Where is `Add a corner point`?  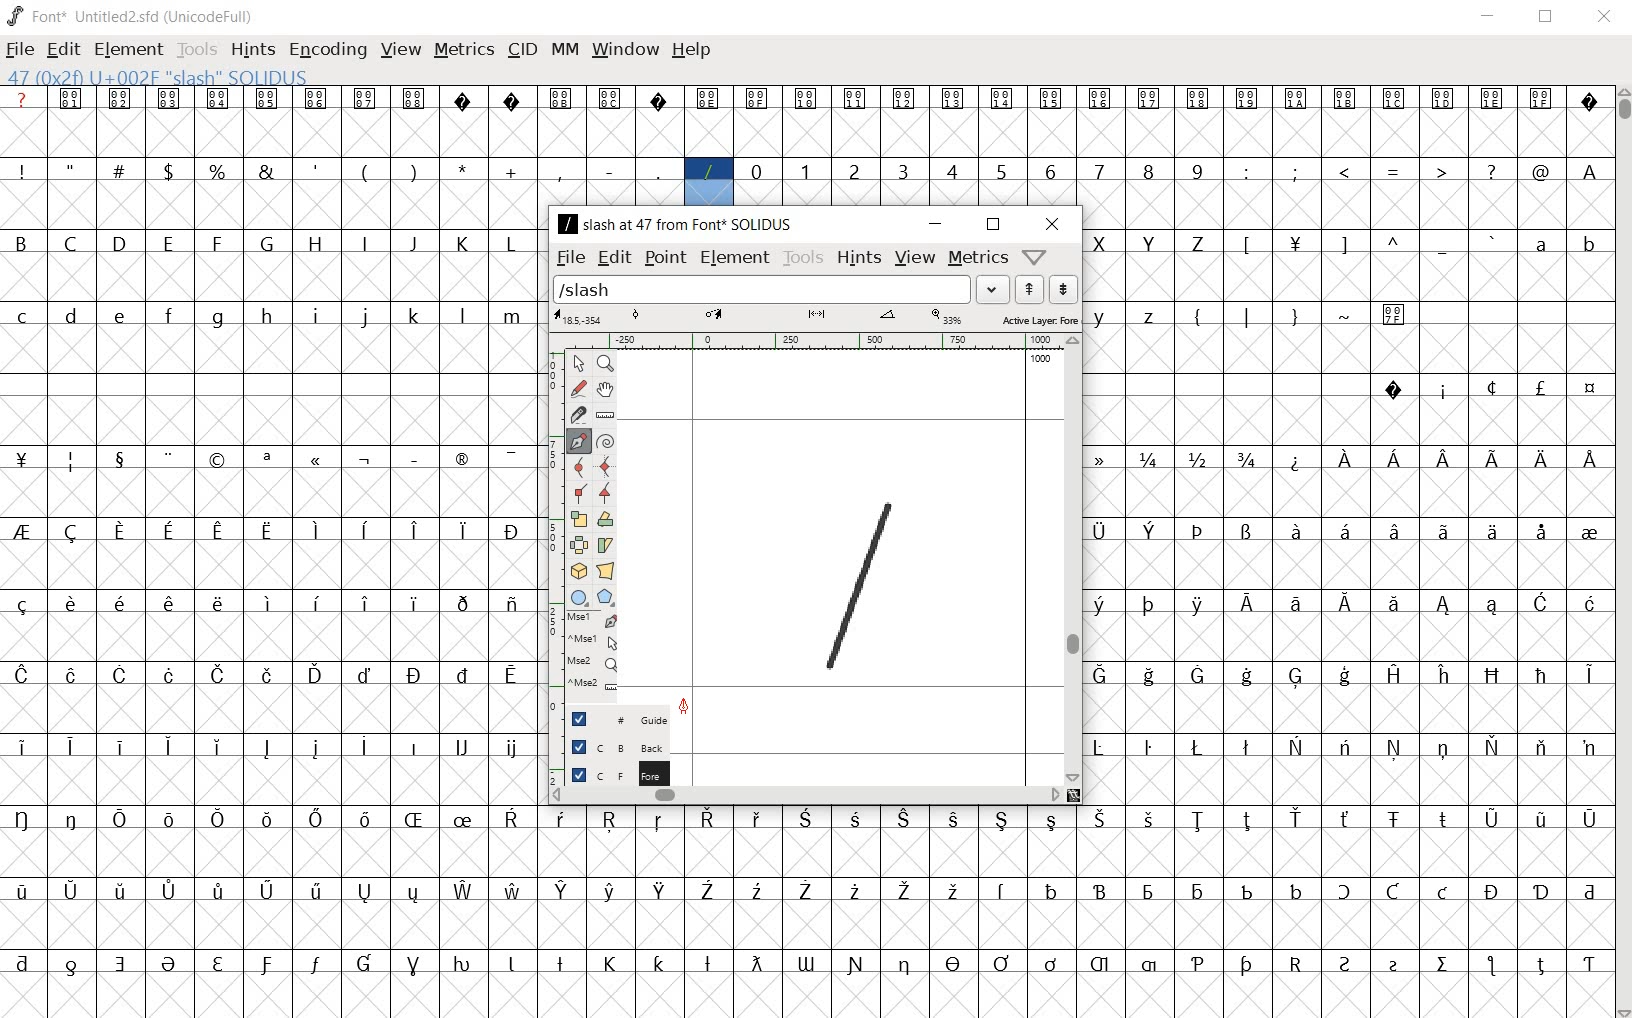 Add a corner point is located at coordinates (576, 493).